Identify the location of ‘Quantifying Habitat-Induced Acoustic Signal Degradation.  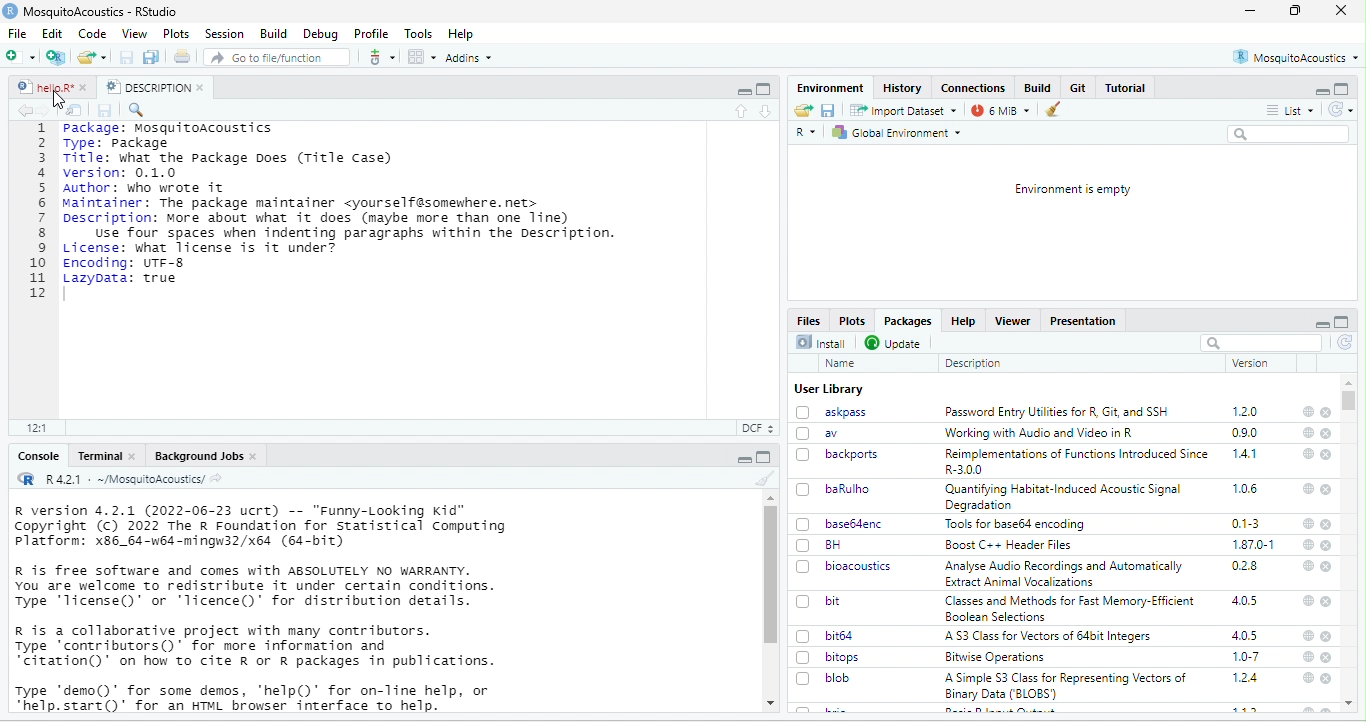
(1066, 497).